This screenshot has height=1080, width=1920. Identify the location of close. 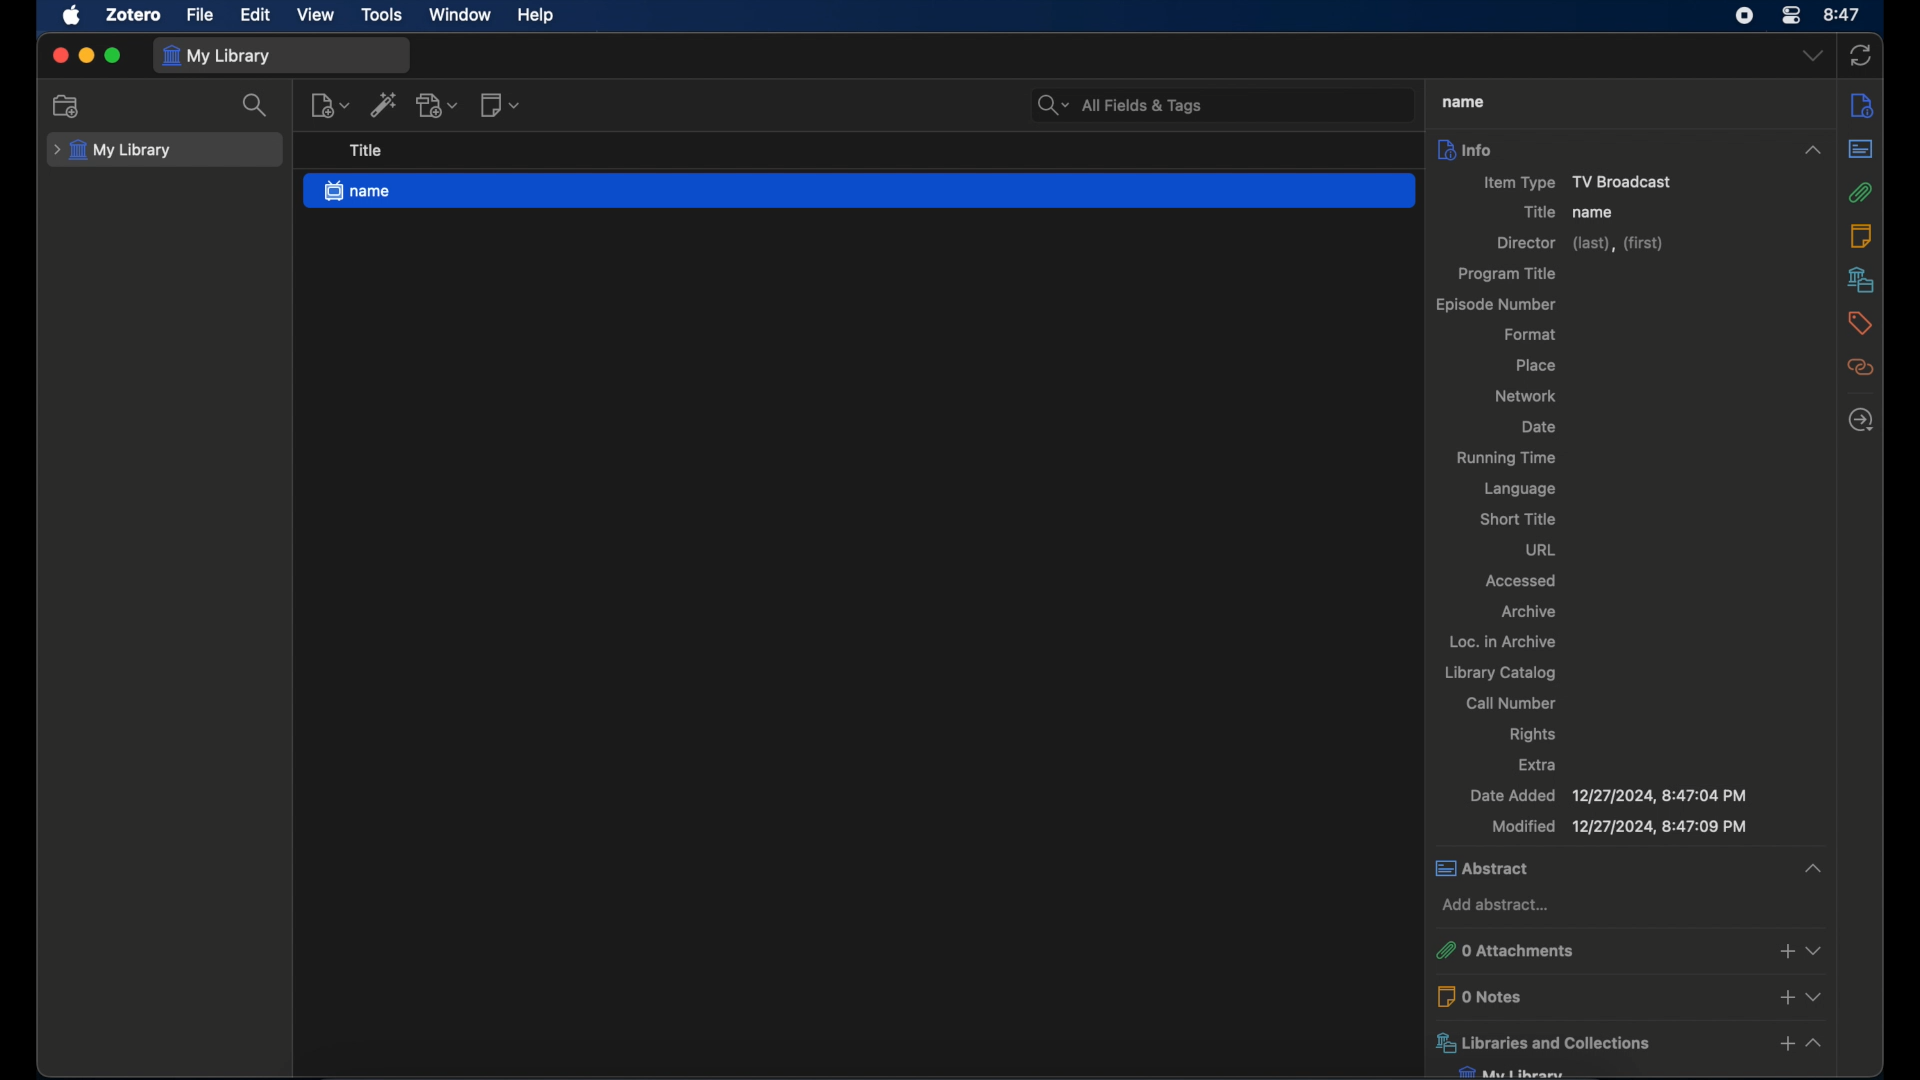
(60, 55).